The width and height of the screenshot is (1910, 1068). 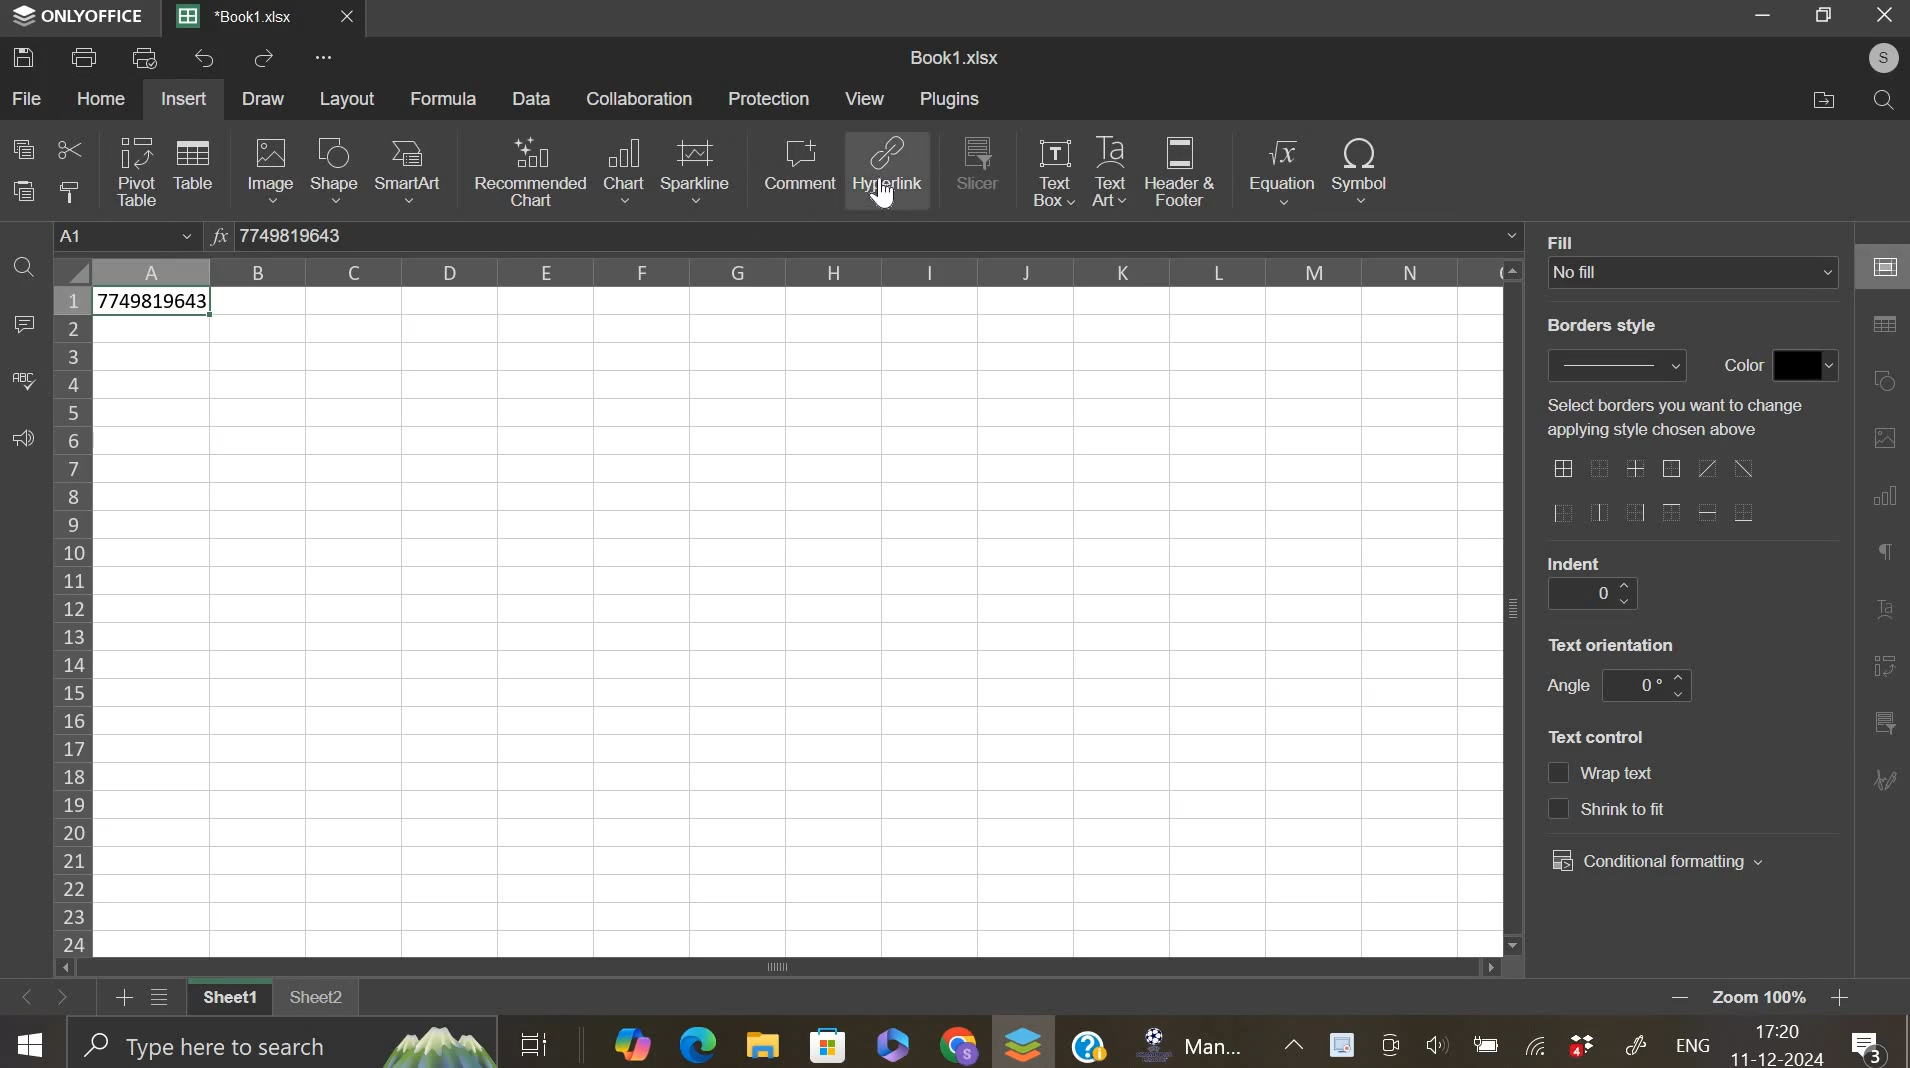 What do you see at coordinates (799, 271) in the screenshot?
I see `column` at bounding box center [799, 271].